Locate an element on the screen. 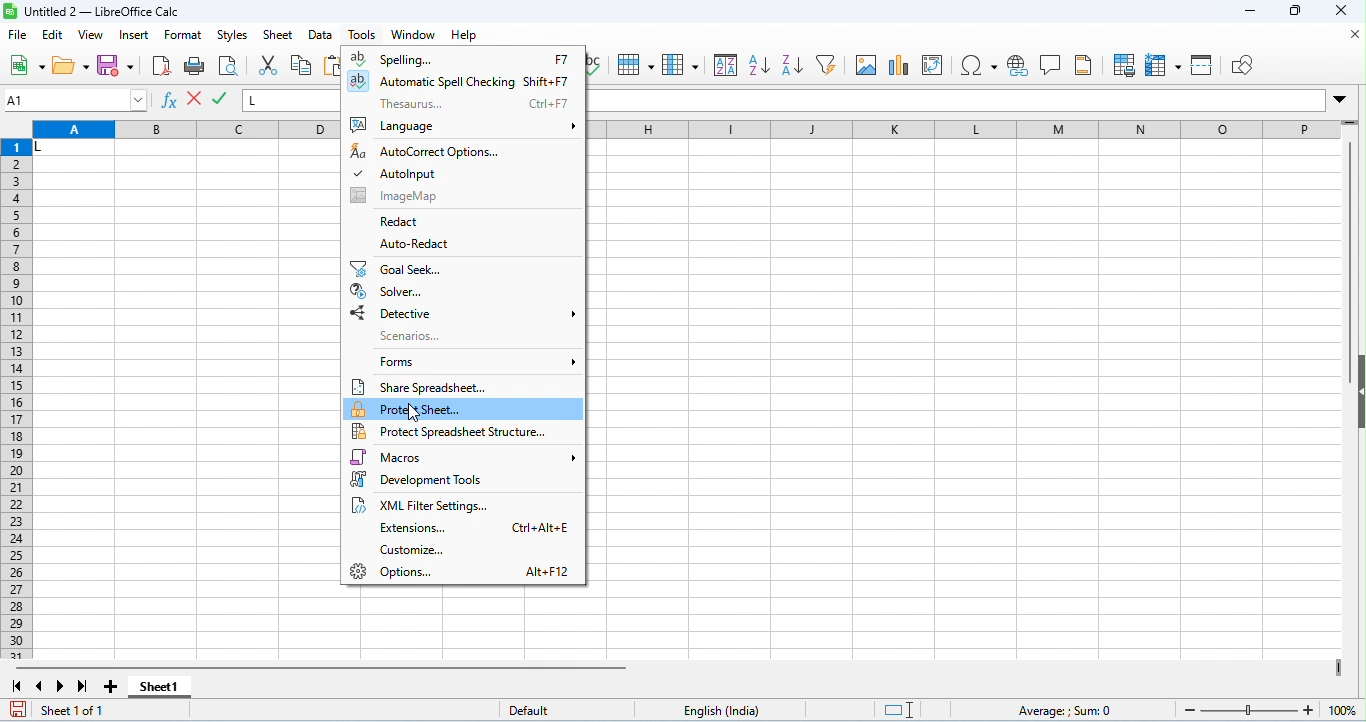  formula is located at coordinates (1067, 711).